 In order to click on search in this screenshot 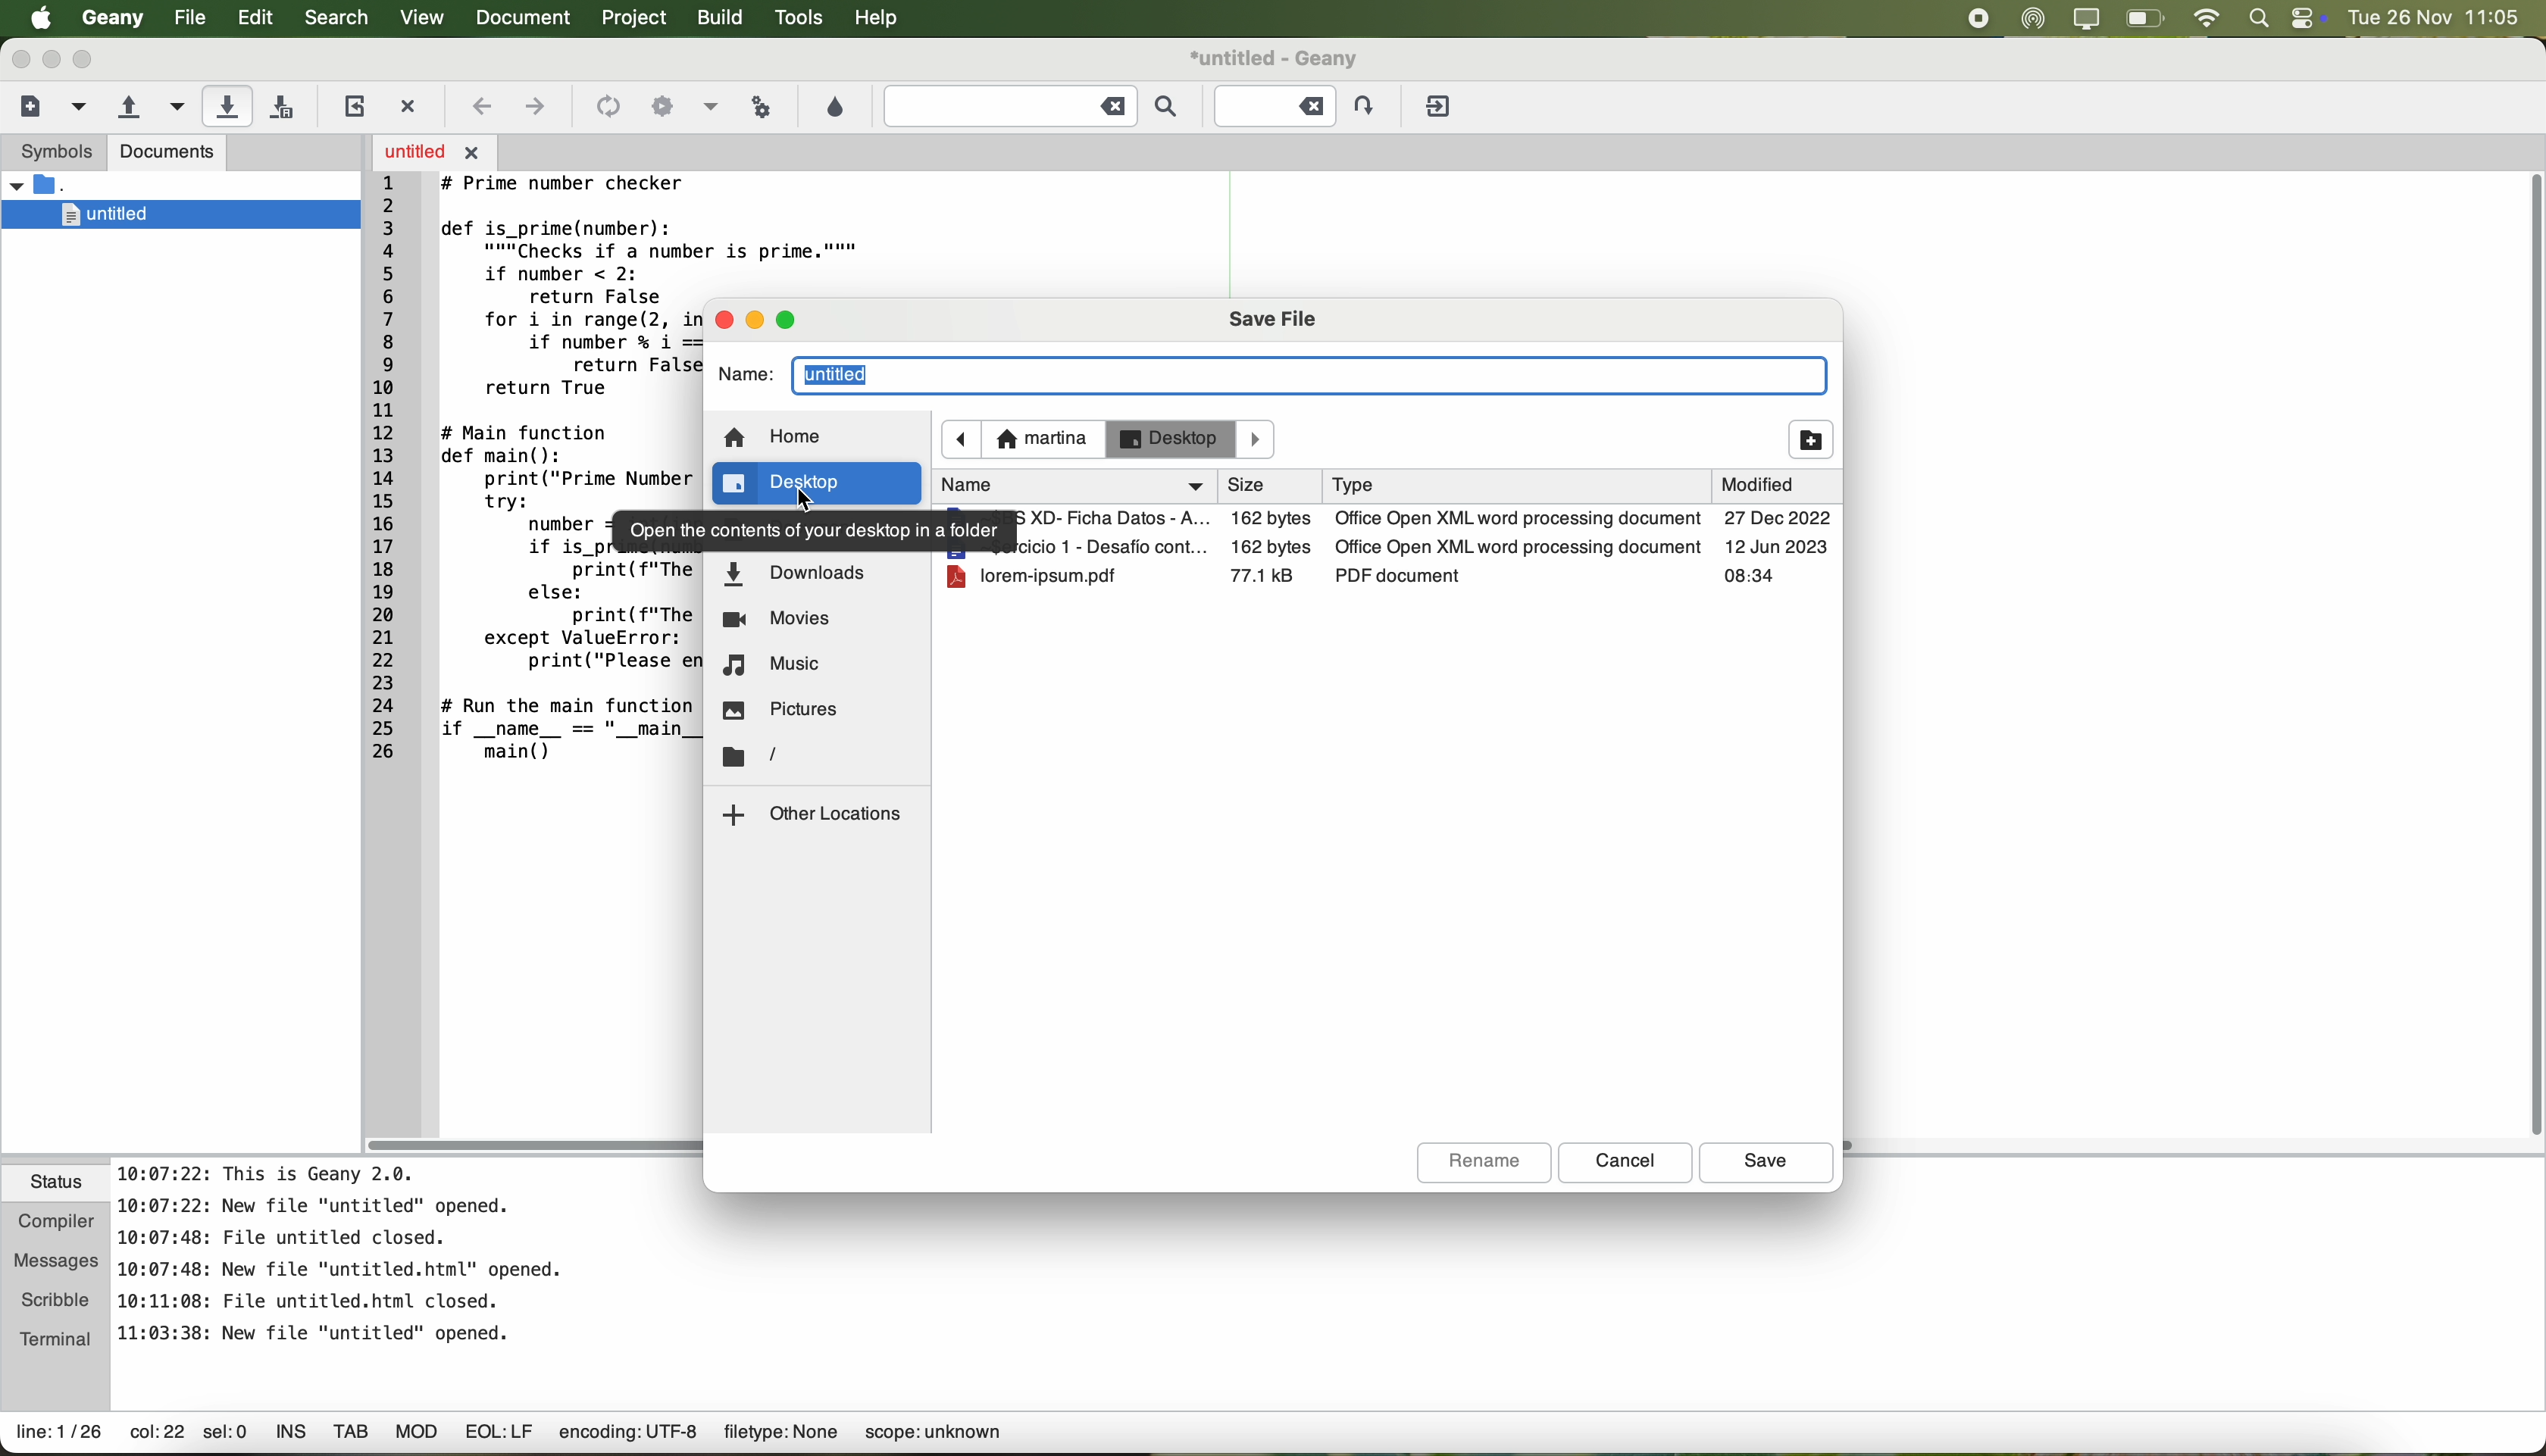, I will do `click(336, 19)`.